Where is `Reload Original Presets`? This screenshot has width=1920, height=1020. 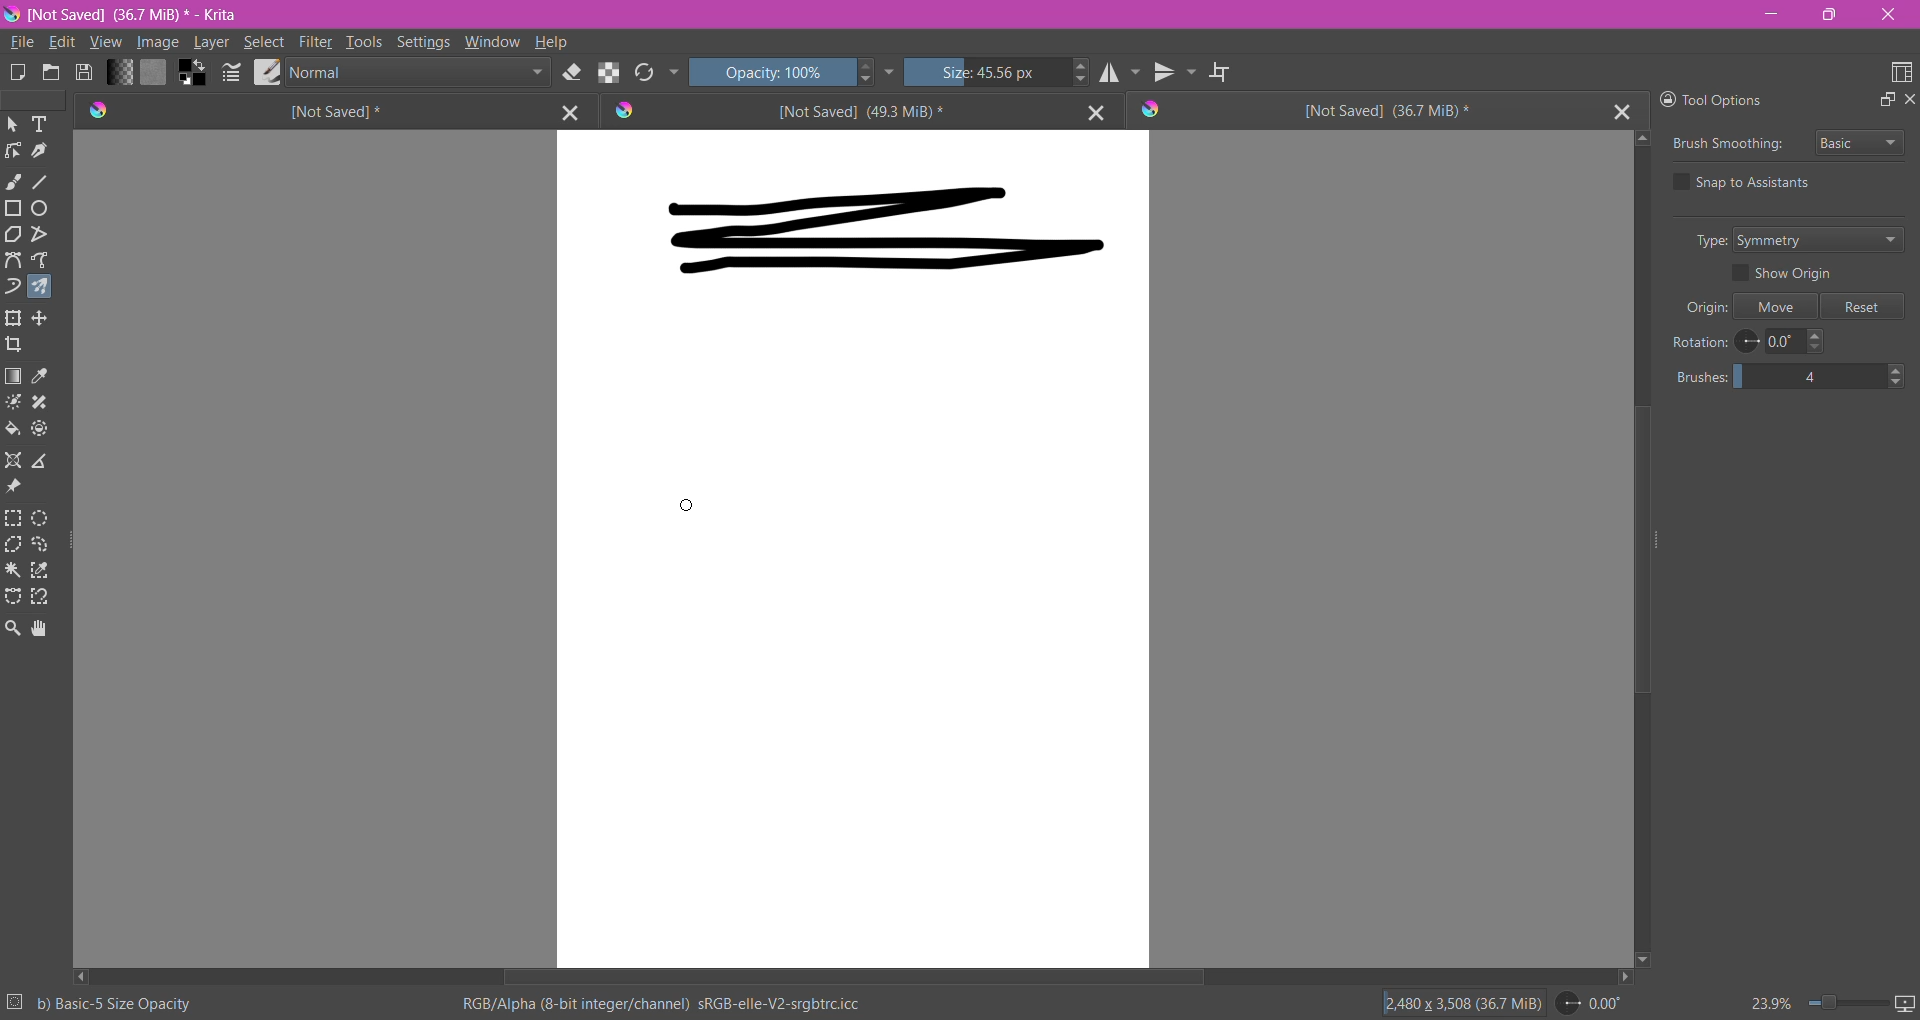
Reload Original Presets is located at coordinates (643, 73).